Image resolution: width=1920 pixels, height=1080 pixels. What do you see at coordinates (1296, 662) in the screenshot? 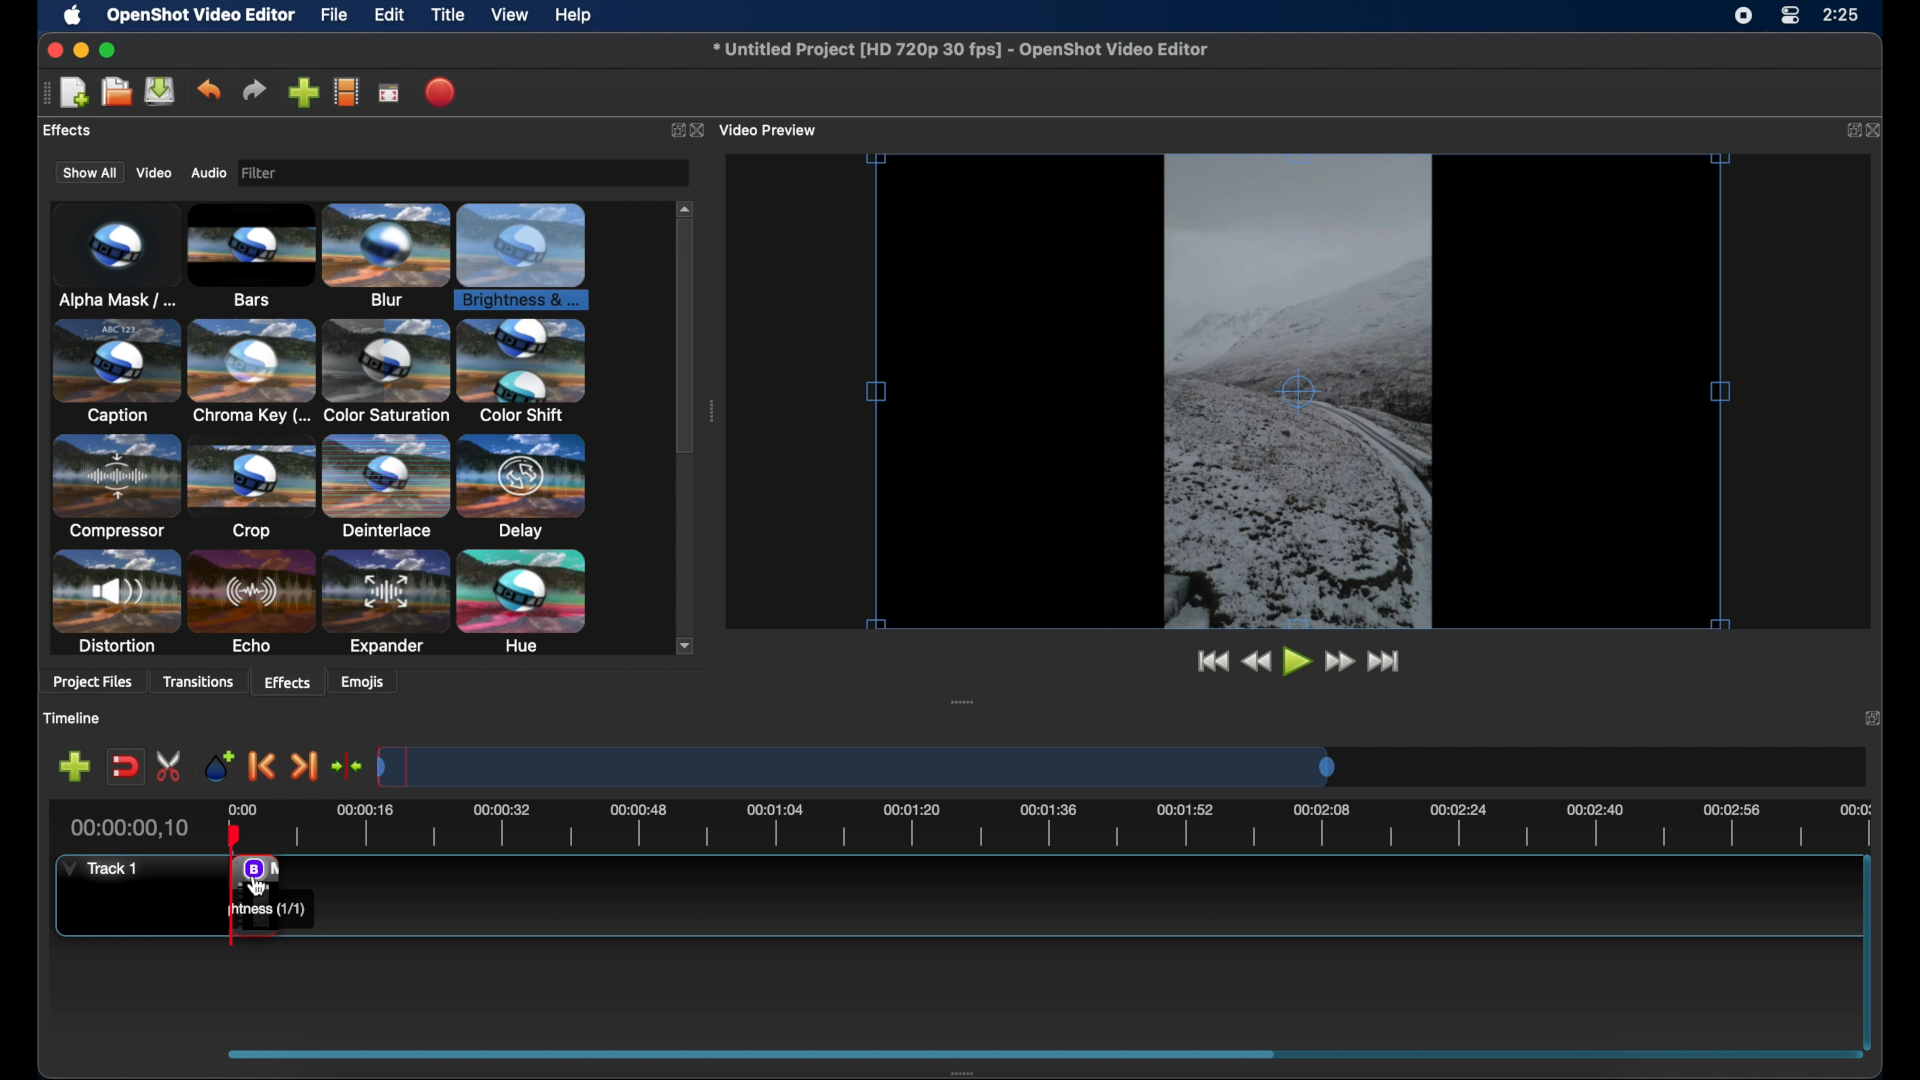
I see `play button` at bounding box center [1296, 662].